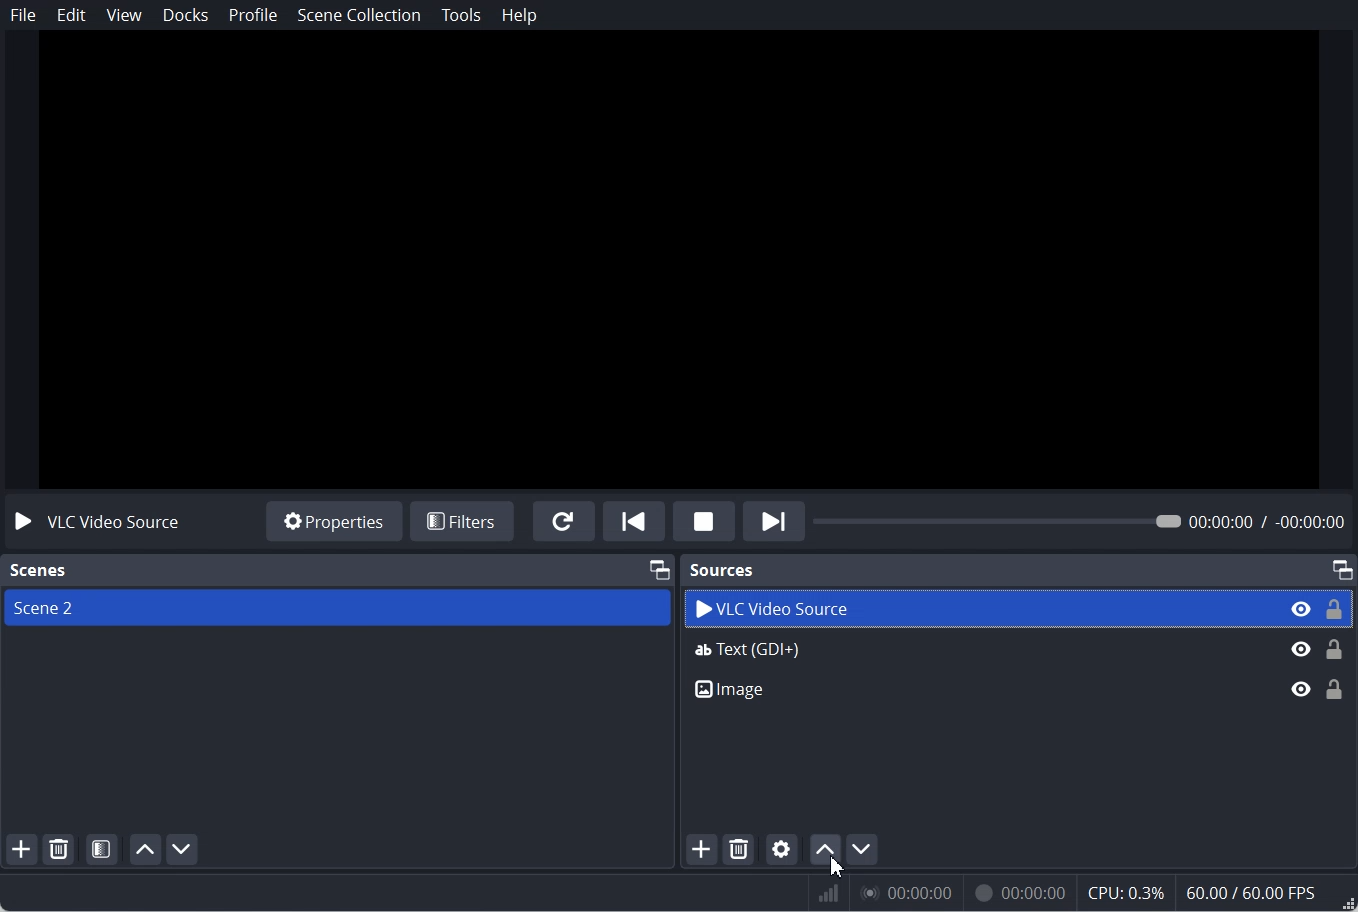 The image size is (1358, 912). I want to click on Scene Collection, so click(360, 14).